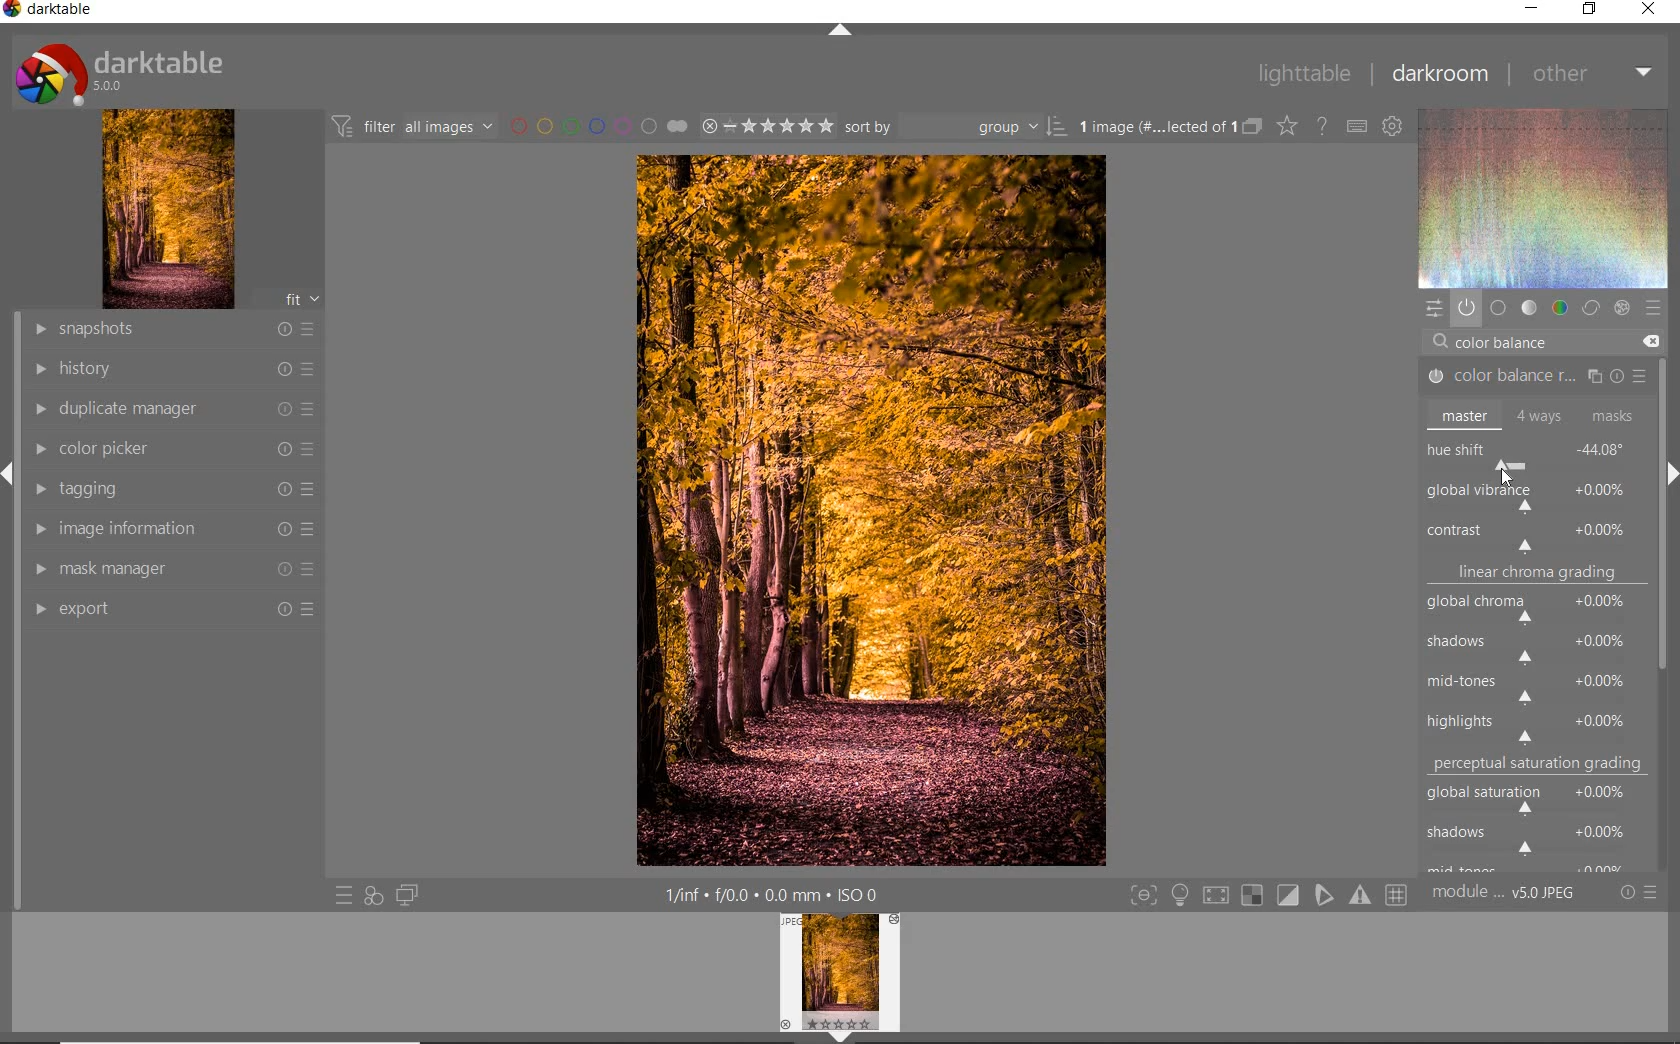 This screenshot has width=1680, height=1044. Describe the element at coordinates (1531, 377) in the screenshot. I see `COLOR BALANCE RGB` at that location.